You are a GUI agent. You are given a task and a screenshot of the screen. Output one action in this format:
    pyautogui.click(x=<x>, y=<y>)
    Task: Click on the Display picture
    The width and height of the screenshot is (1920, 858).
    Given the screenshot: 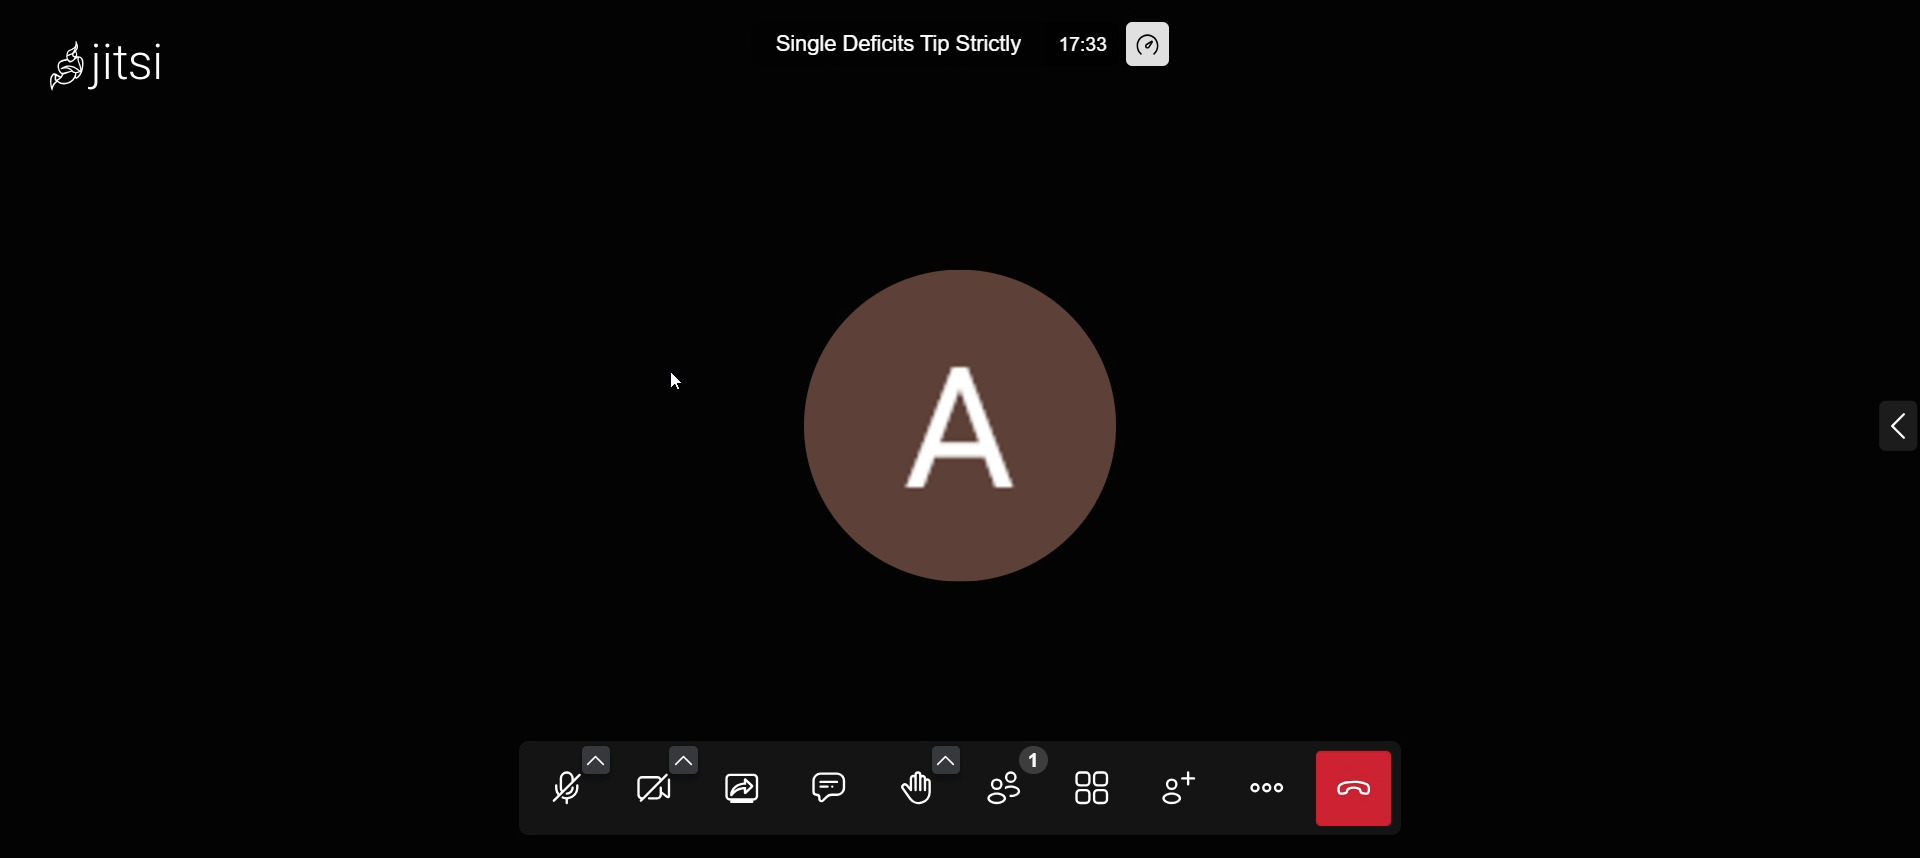 What is the action you would take?
    pyautogui.click(x=982, y=420)
    